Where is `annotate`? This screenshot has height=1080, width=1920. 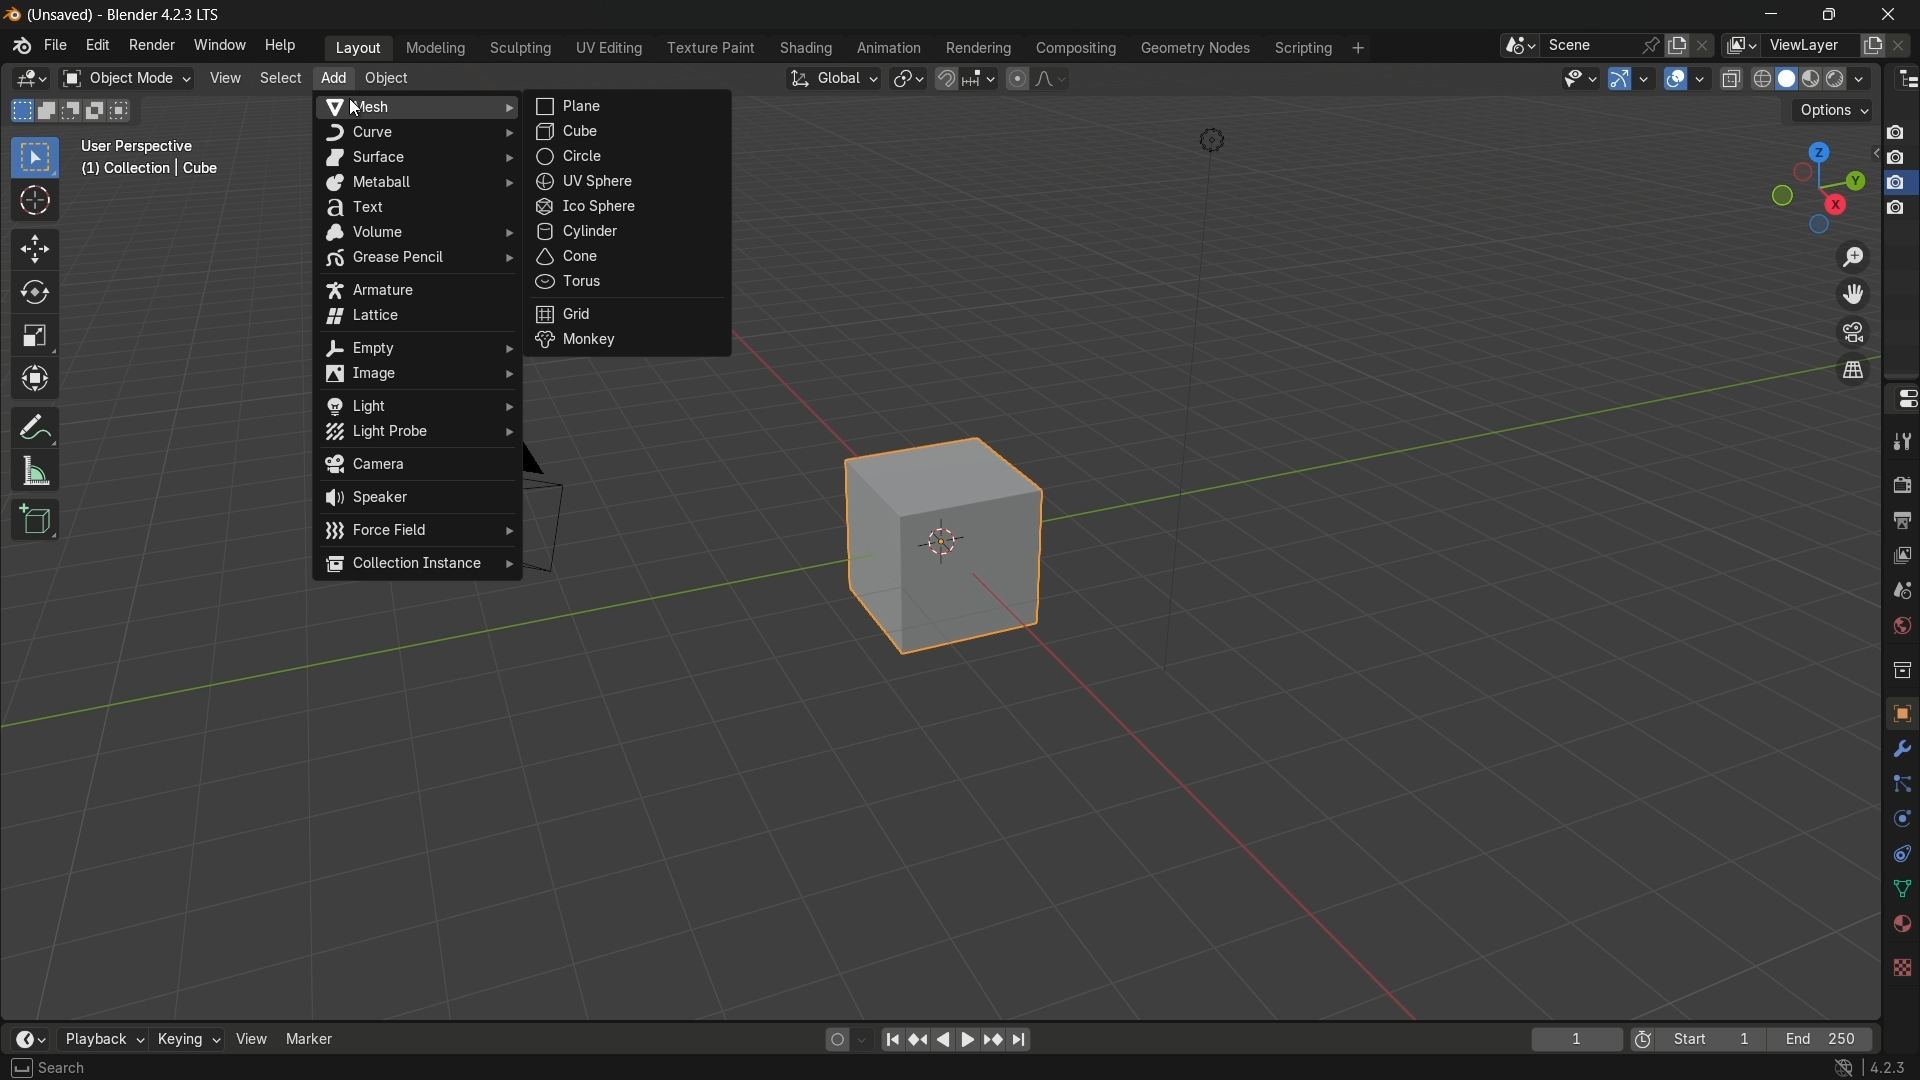 annotate is located at coordinates (36, 427).